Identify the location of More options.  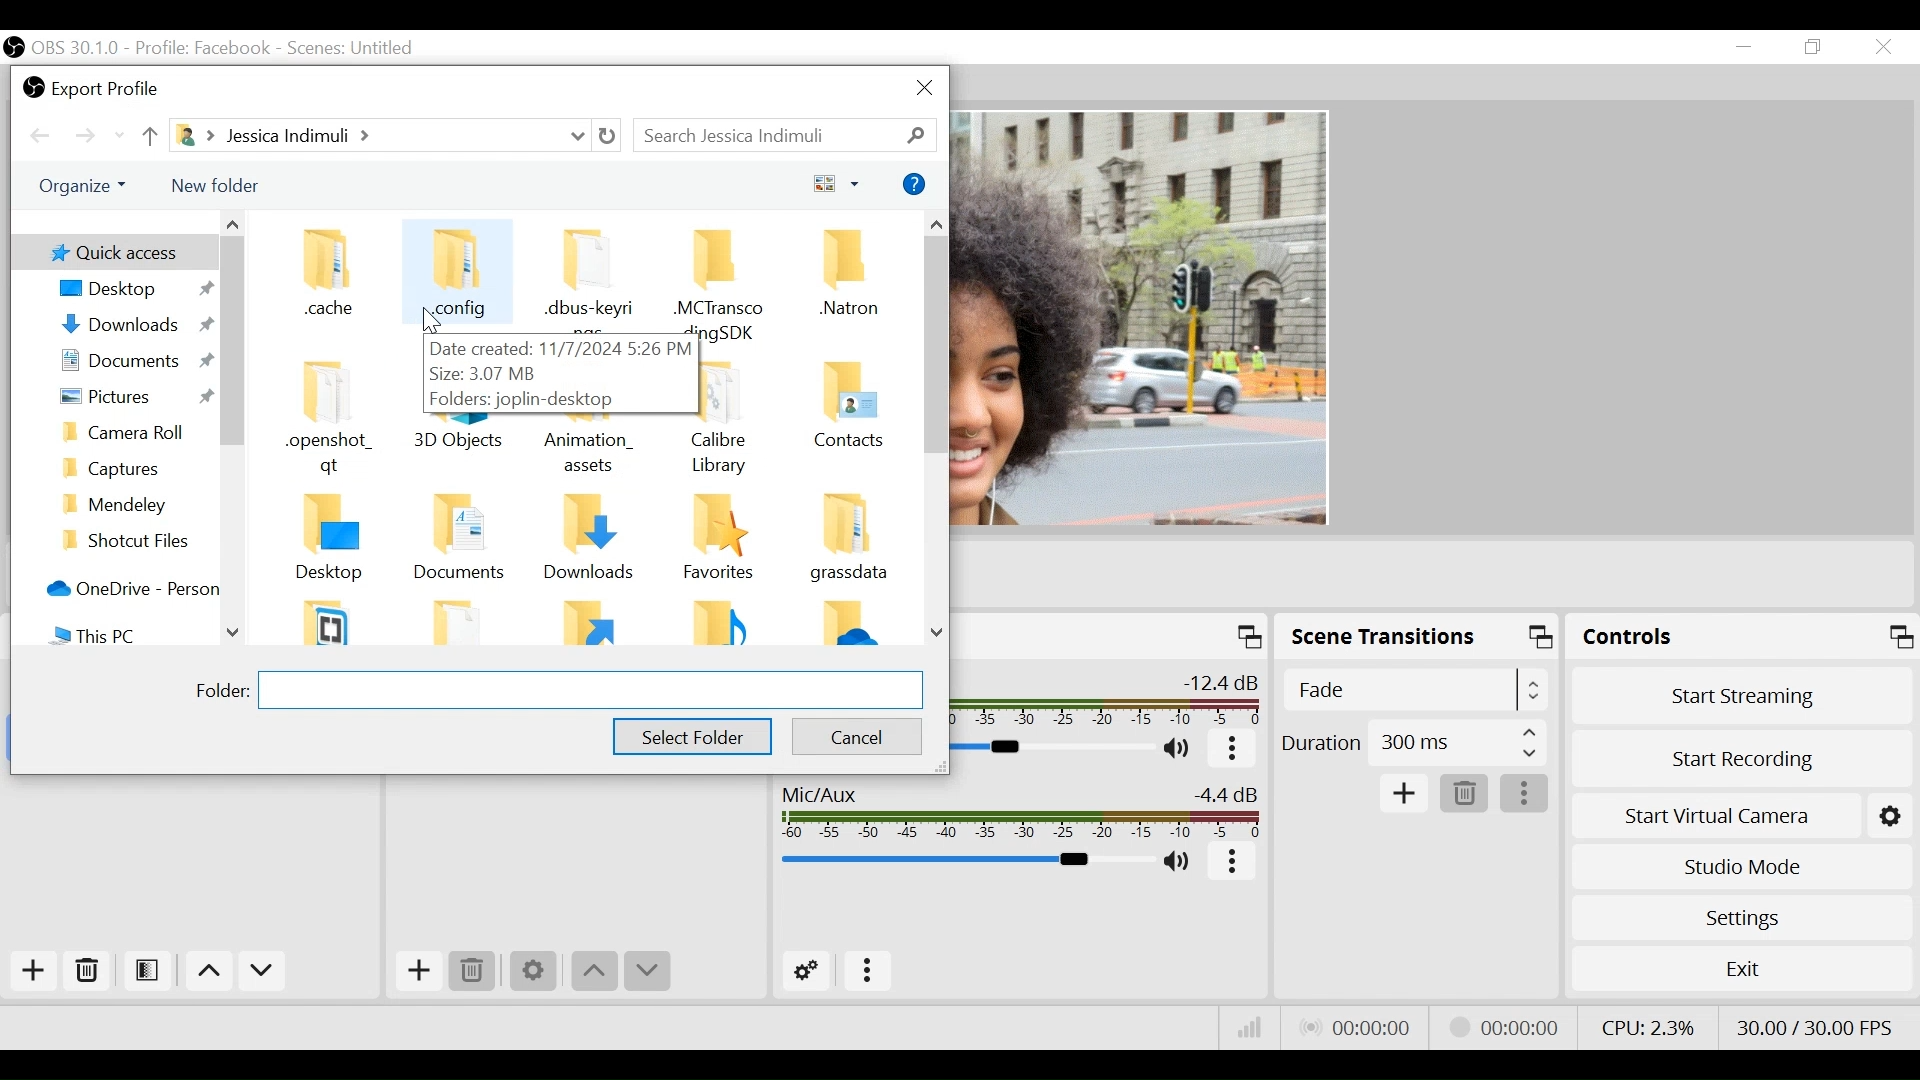
(1235, 750).